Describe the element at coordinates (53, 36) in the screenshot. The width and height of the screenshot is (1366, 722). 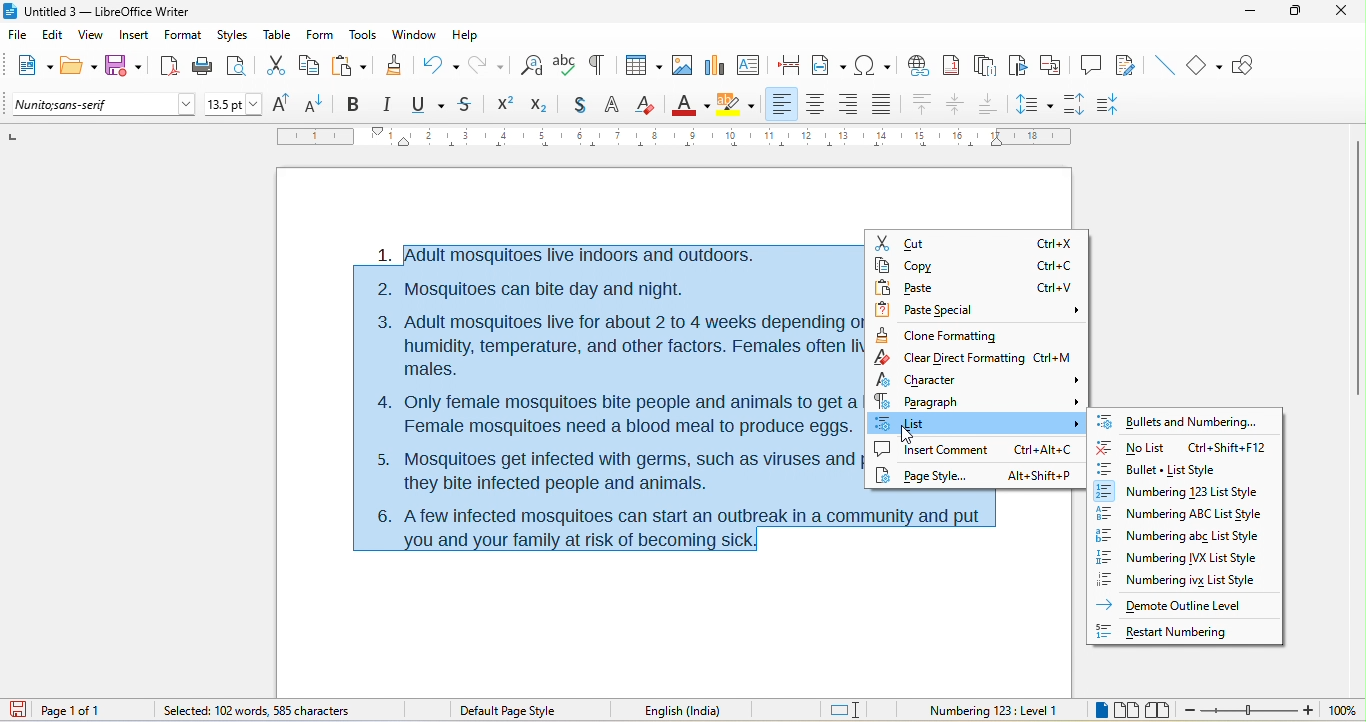
I see `edit` at that location.